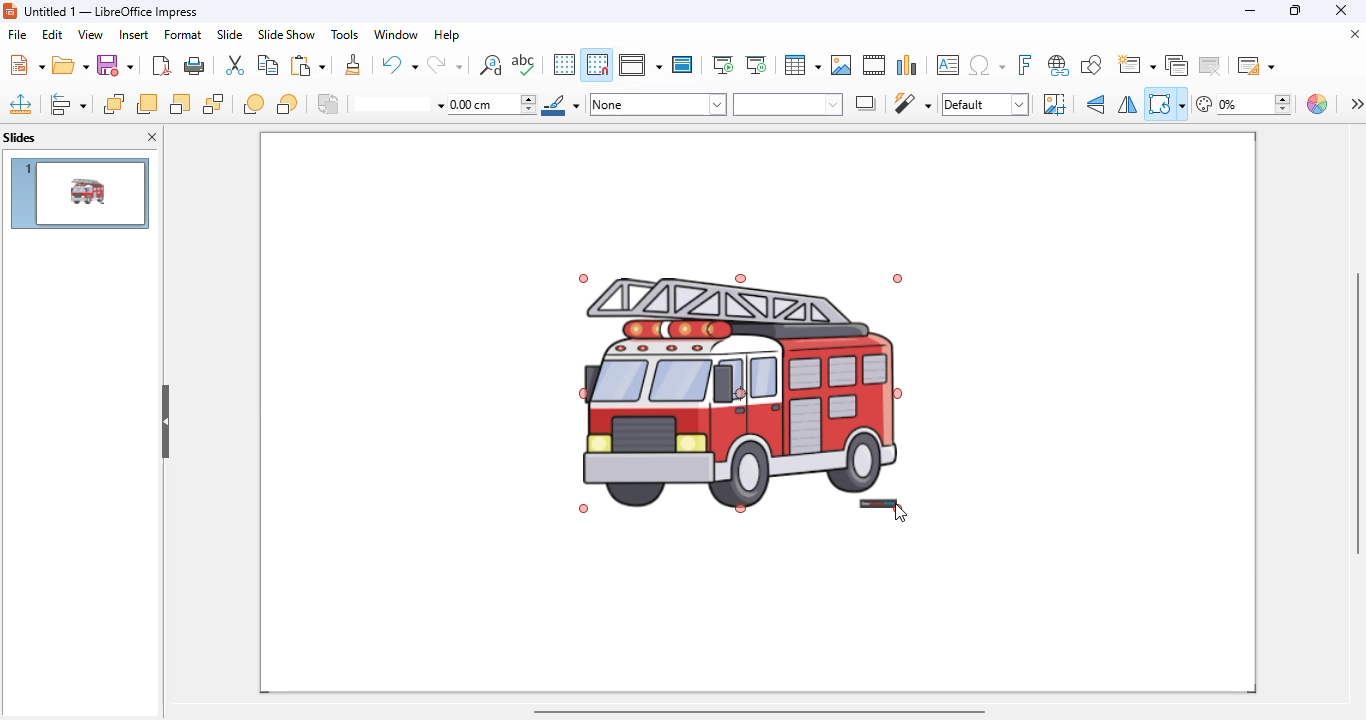 The height and width of the screenshot is (720, 1366). I want to click on display views, so click(641, 64).